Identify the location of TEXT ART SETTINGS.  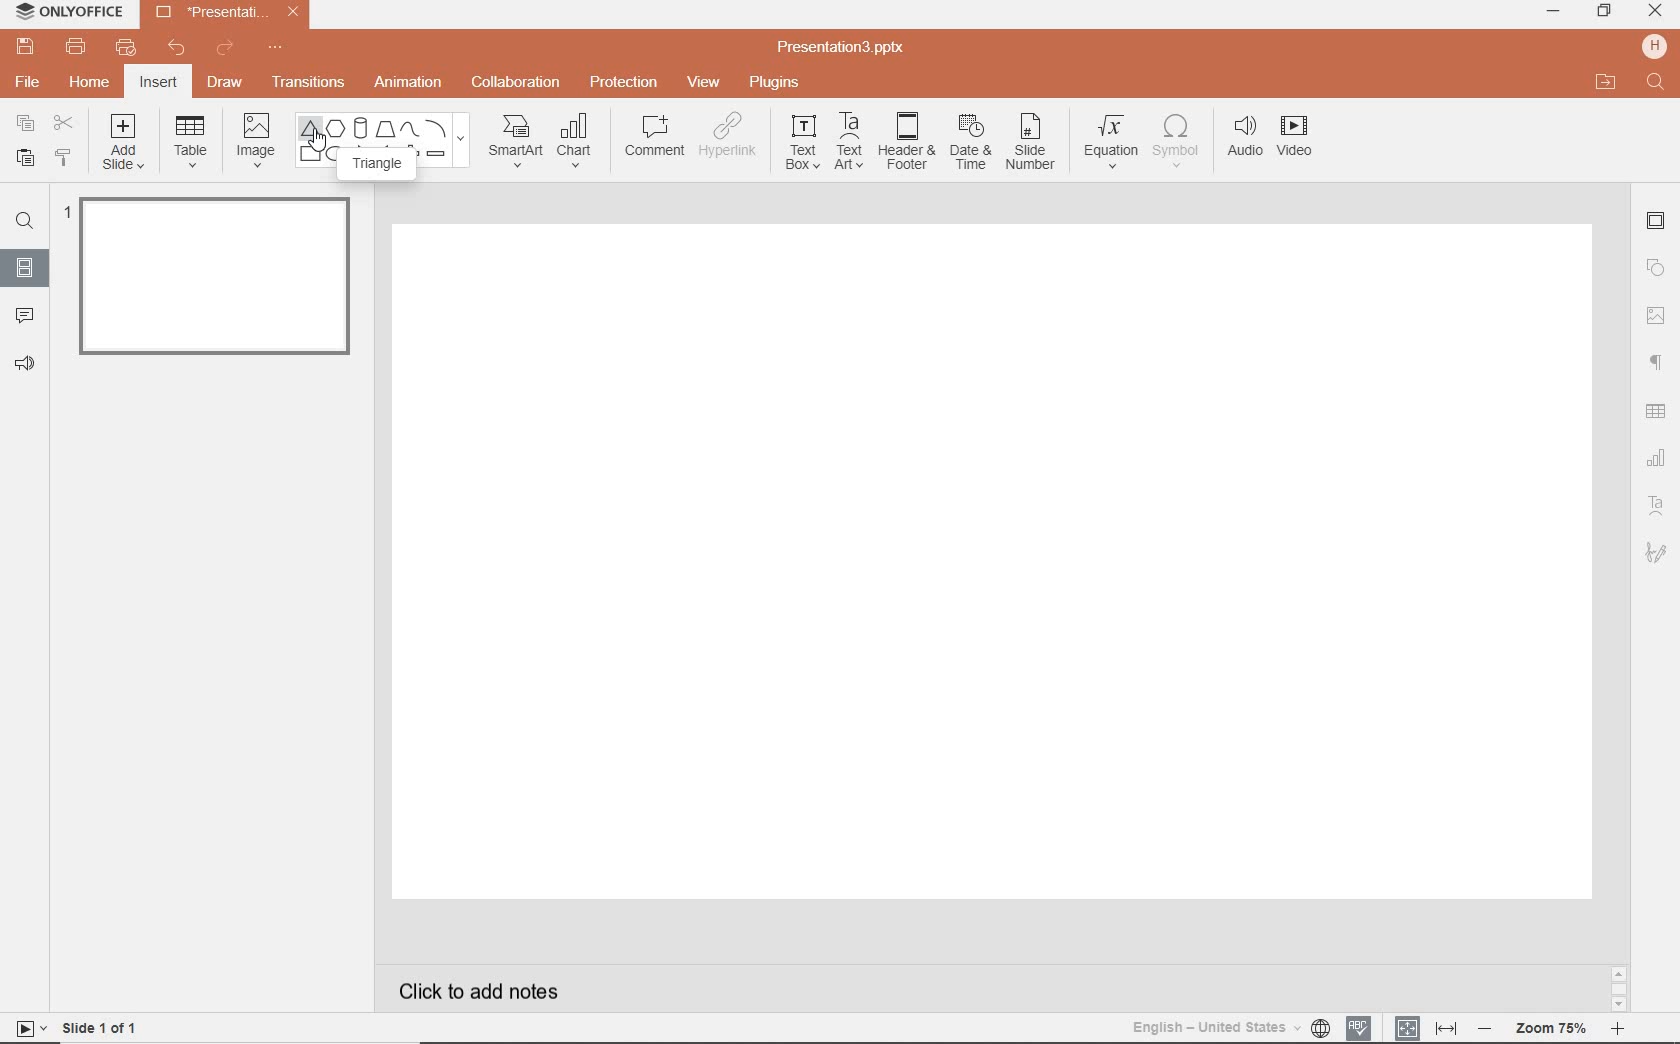
(1657, 507).